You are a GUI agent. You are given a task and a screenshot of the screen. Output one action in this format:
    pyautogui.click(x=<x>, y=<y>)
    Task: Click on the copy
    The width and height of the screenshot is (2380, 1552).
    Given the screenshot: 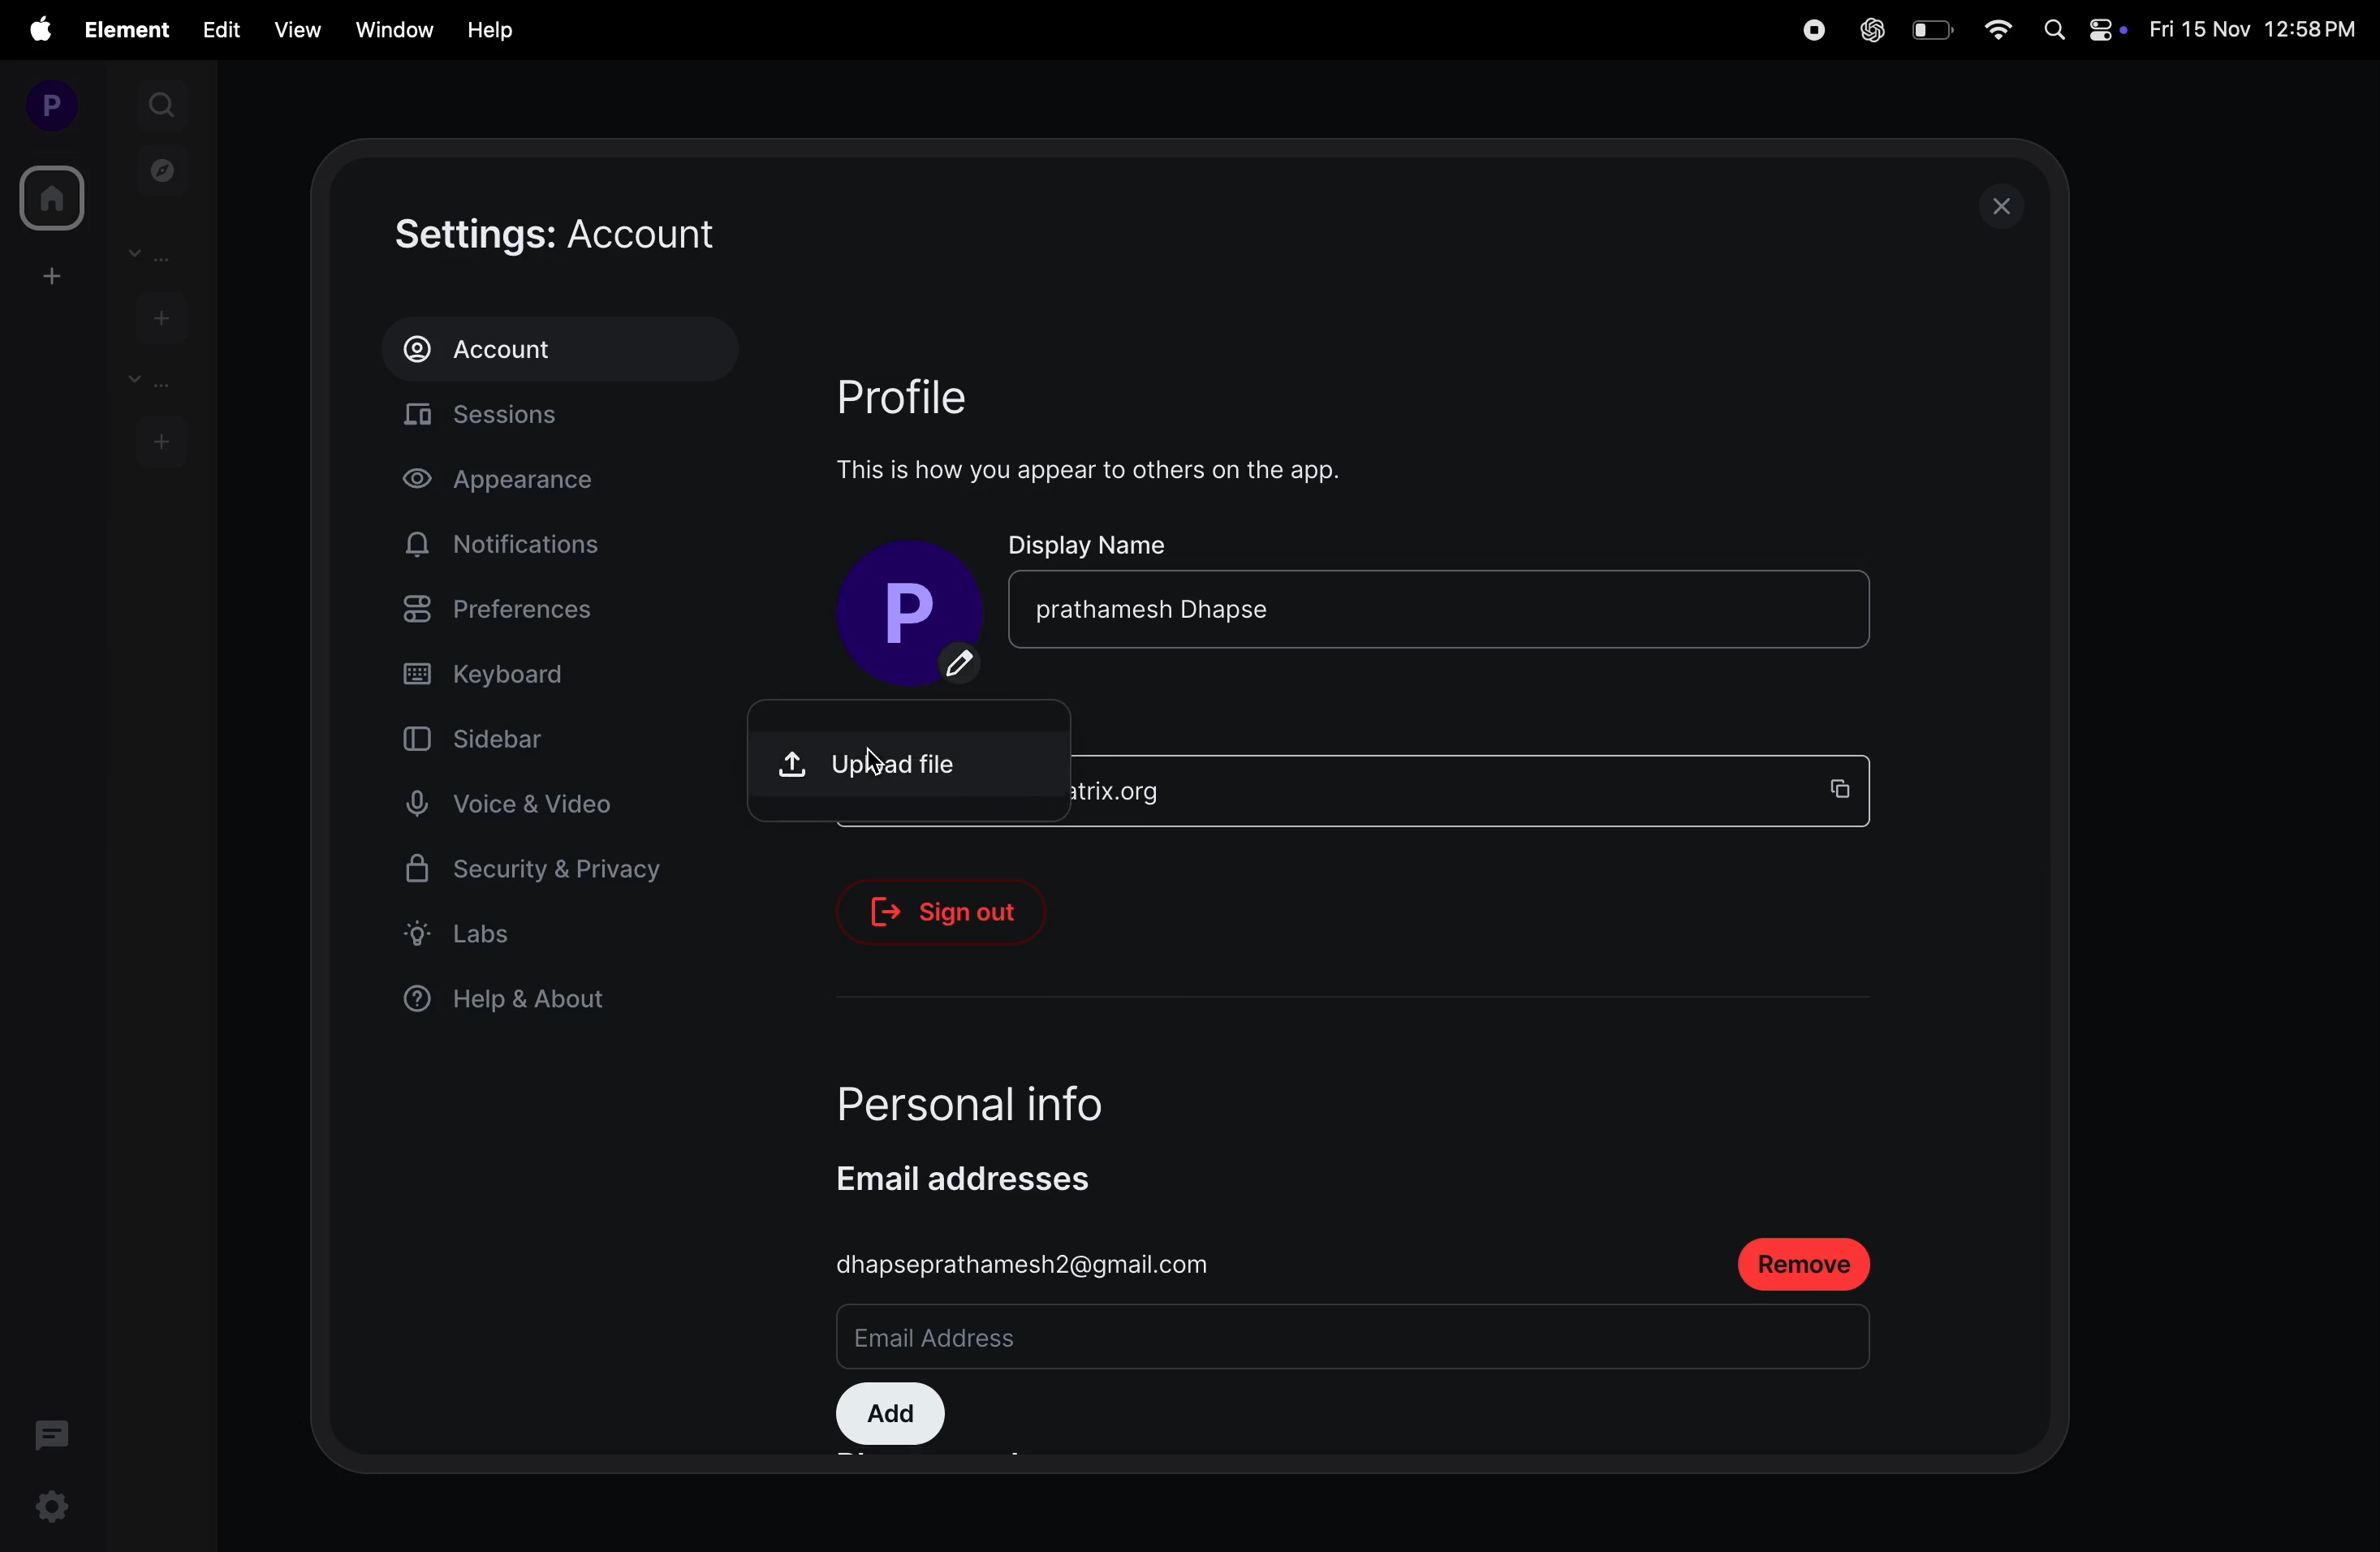 What is the action you would take?
    pyautogui.click(x=1848, y=788)
    